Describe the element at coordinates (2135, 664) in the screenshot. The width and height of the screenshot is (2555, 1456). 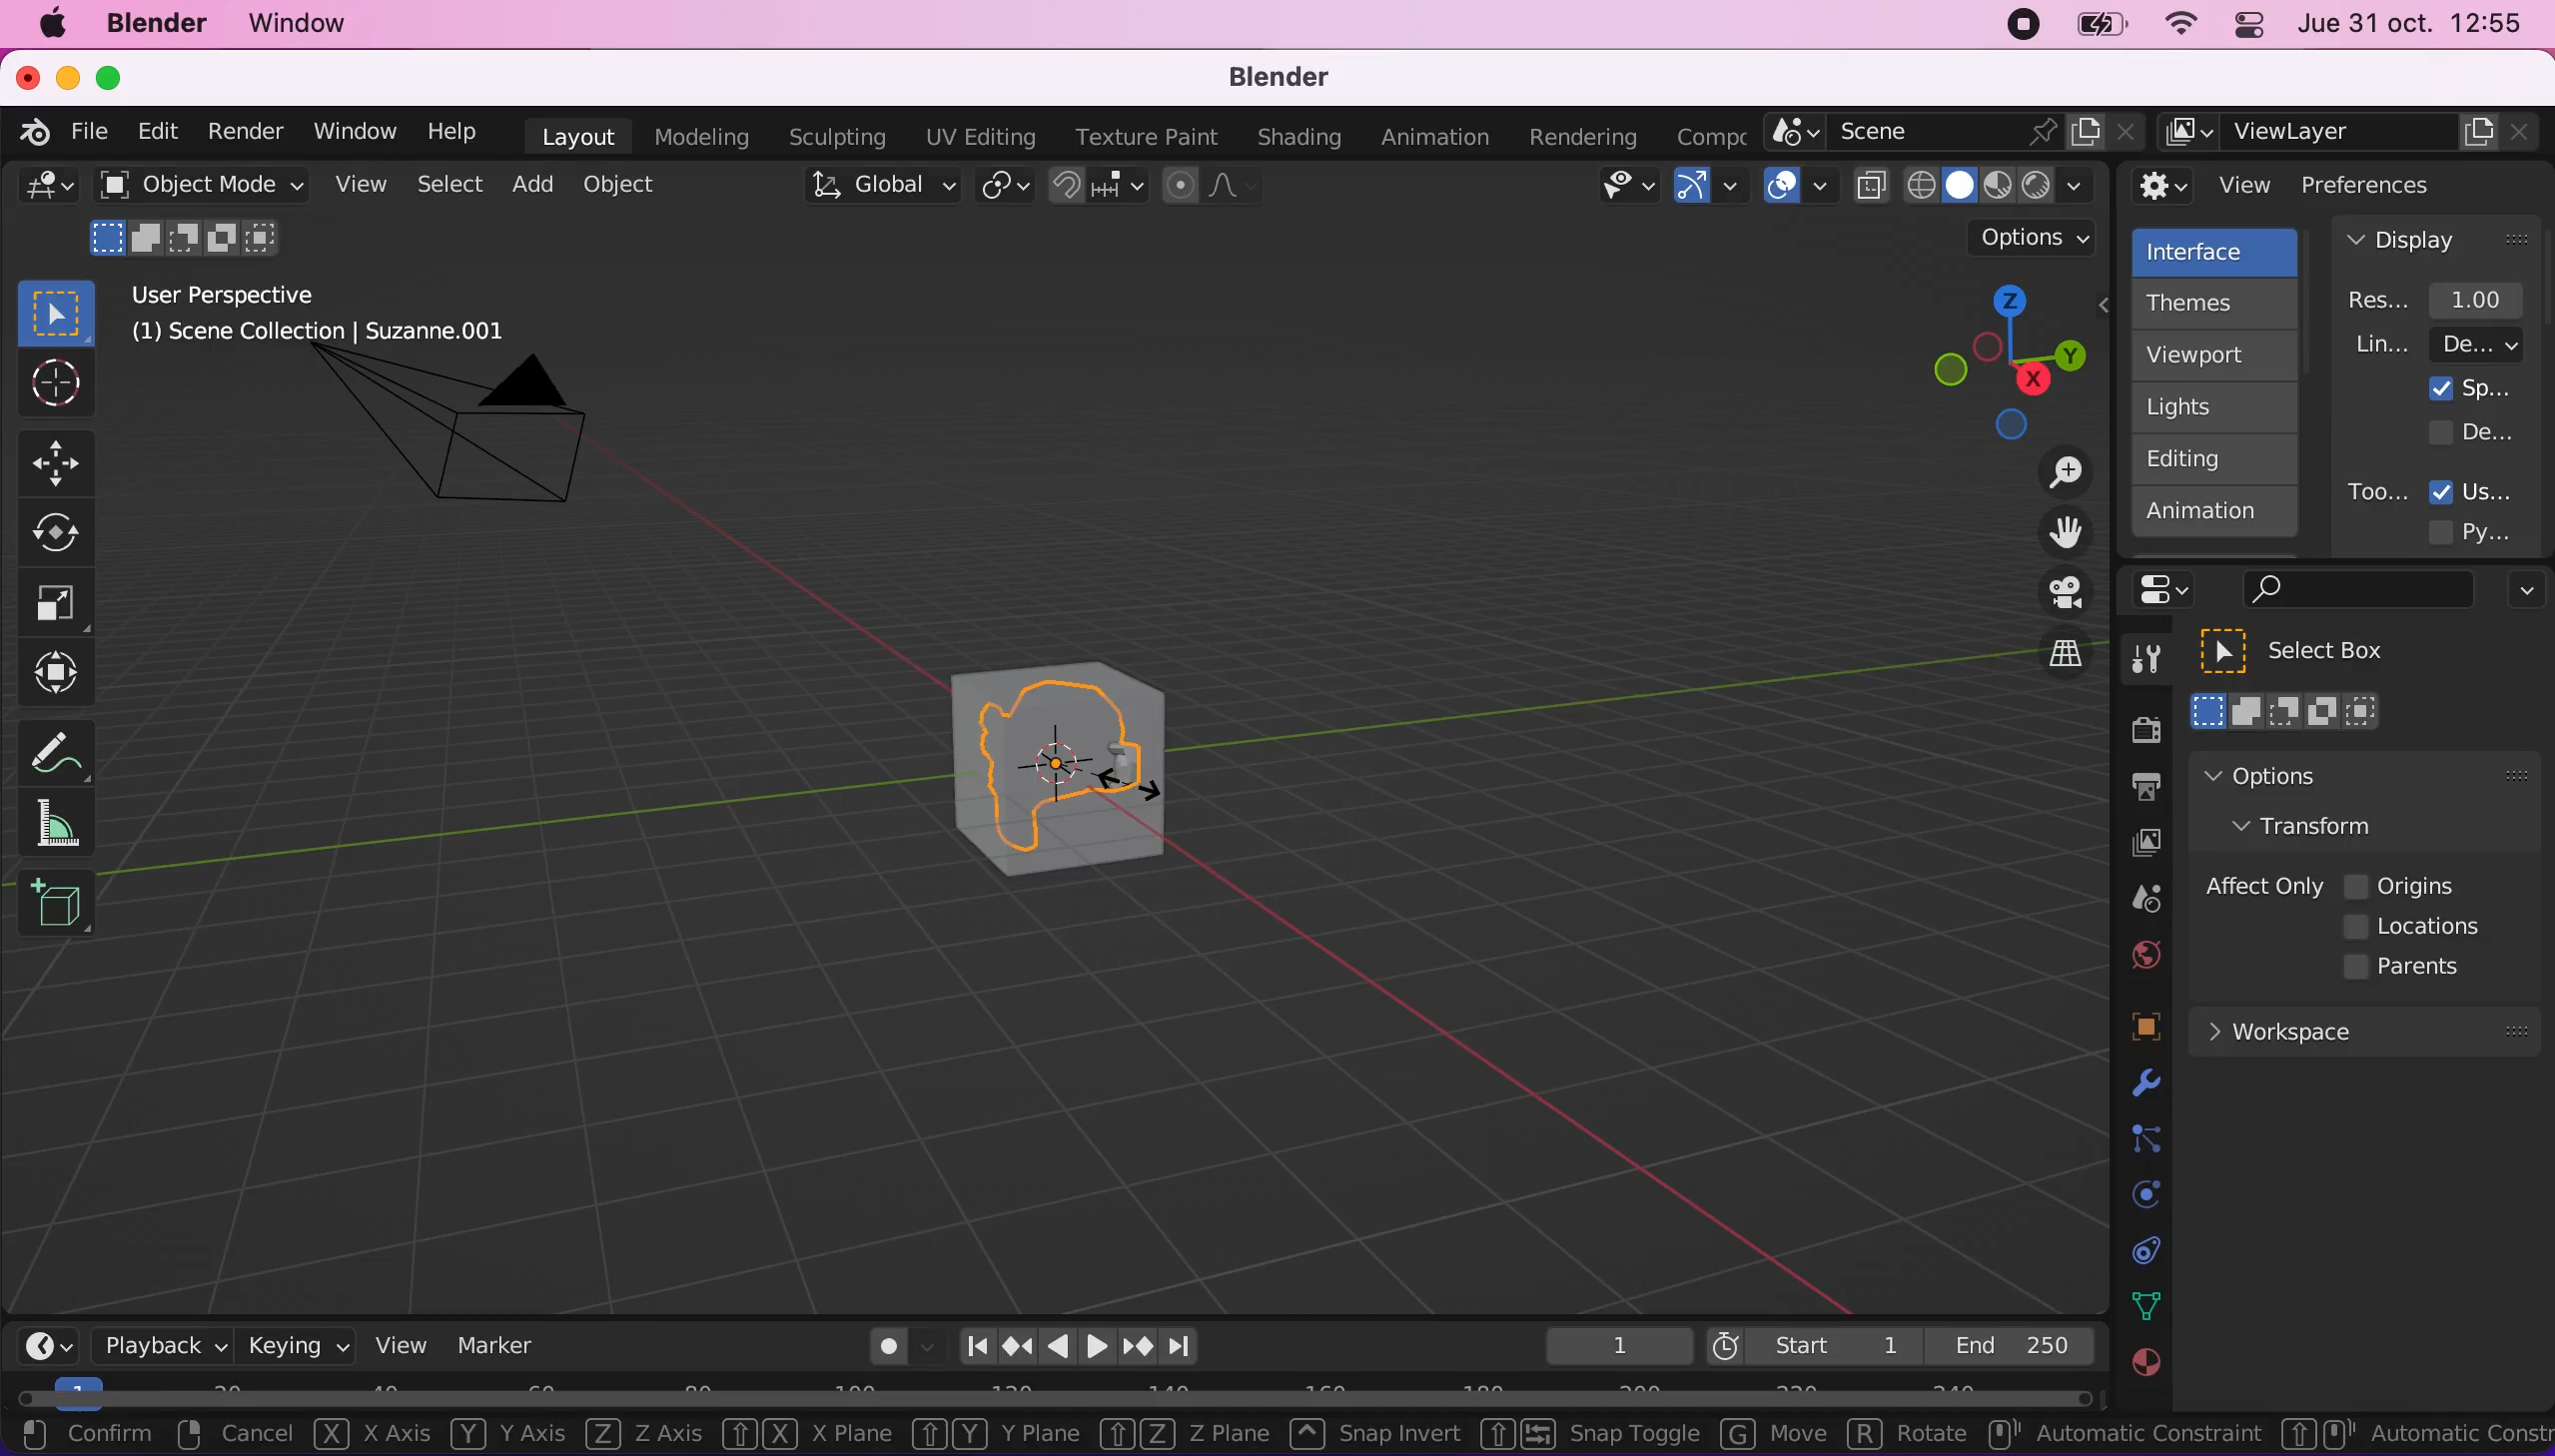
I see `tools` at that location.